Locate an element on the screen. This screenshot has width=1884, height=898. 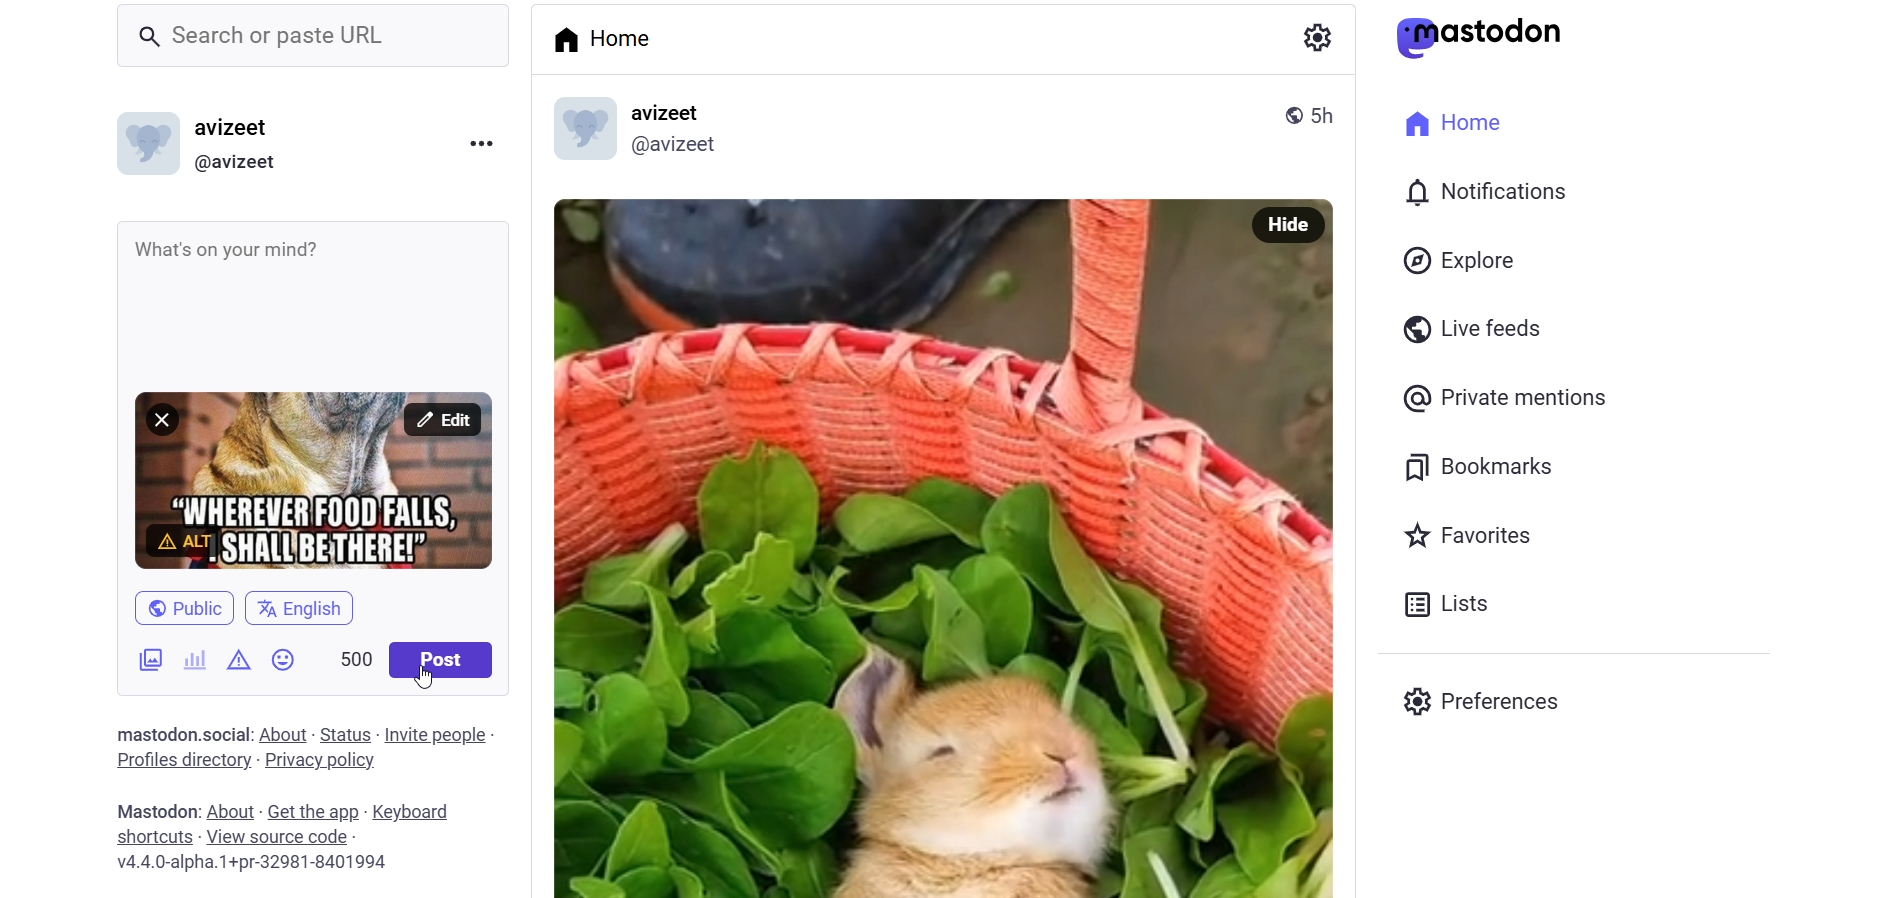
privacy policy is located at coordinates (320, 763).